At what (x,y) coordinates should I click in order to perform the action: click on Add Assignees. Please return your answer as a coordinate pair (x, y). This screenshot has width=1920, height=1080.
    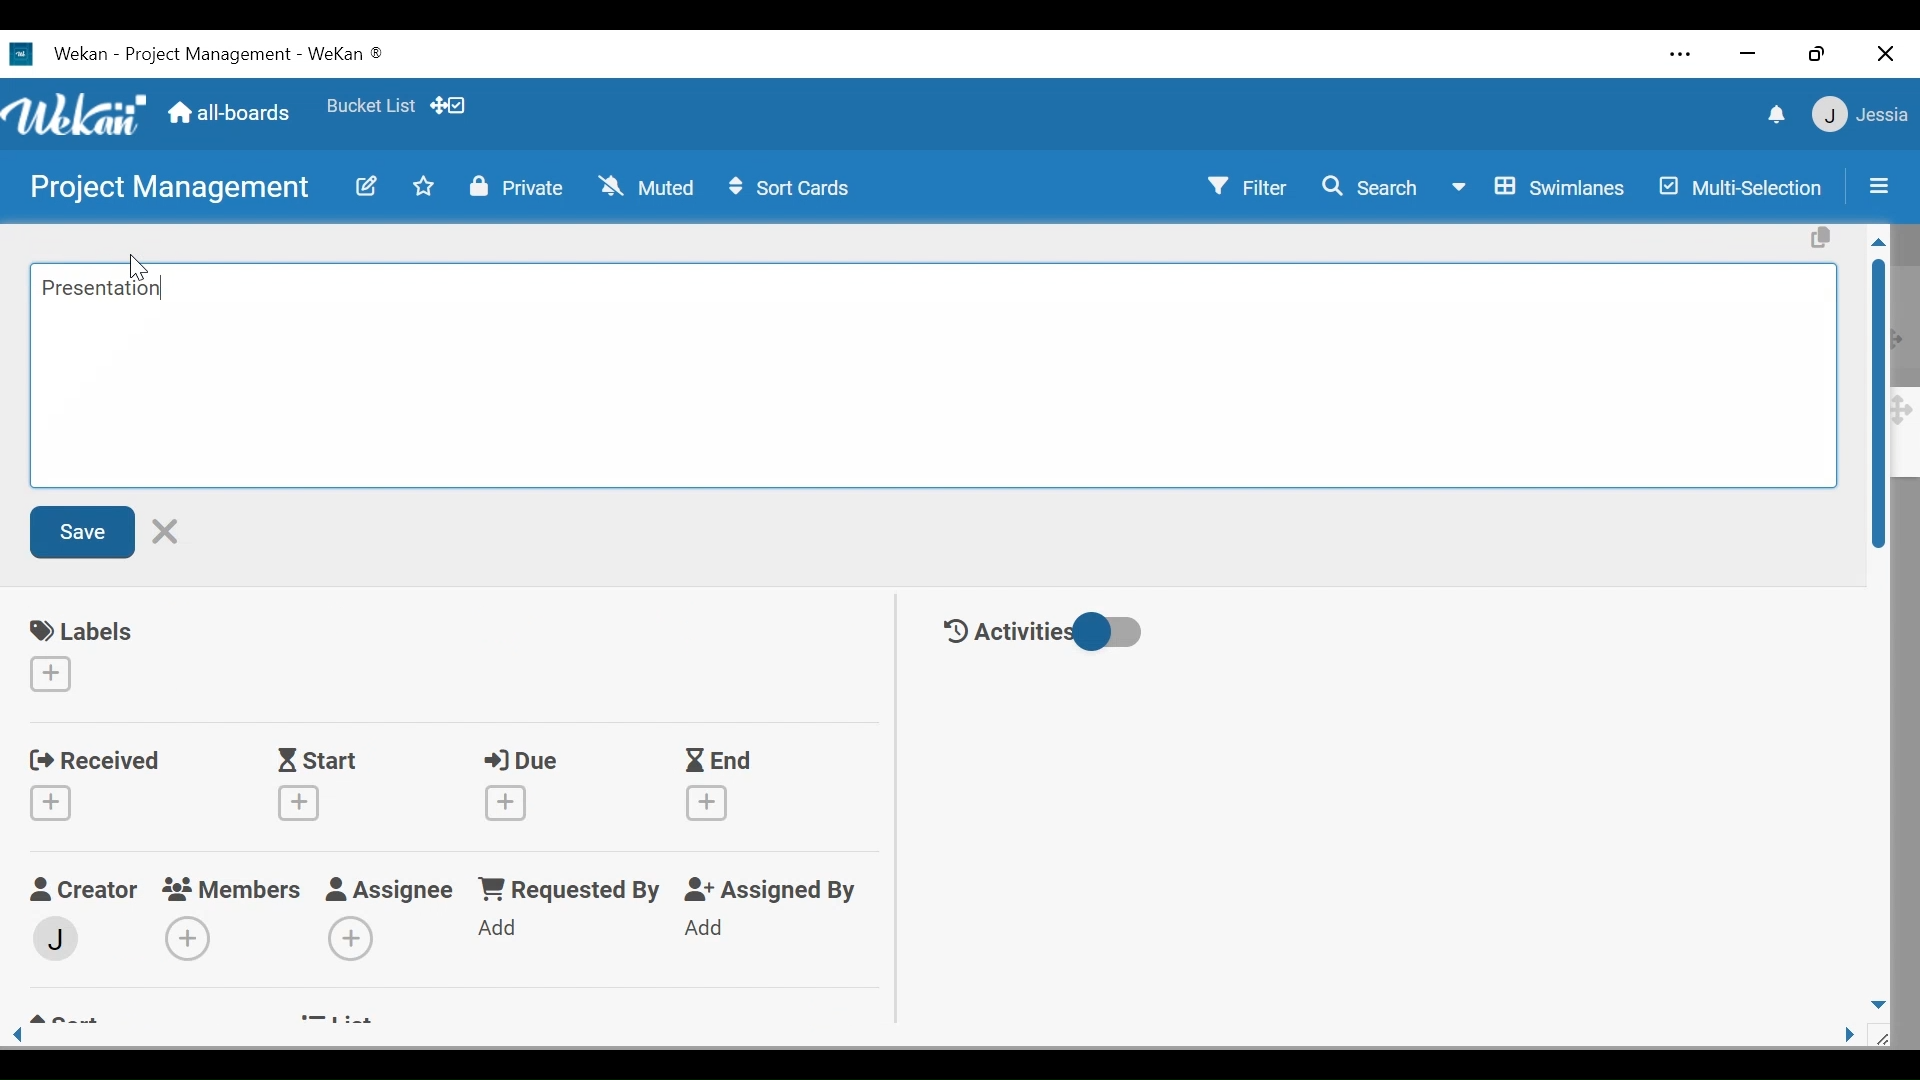
    Looking at the image, I should click on (353, 938).